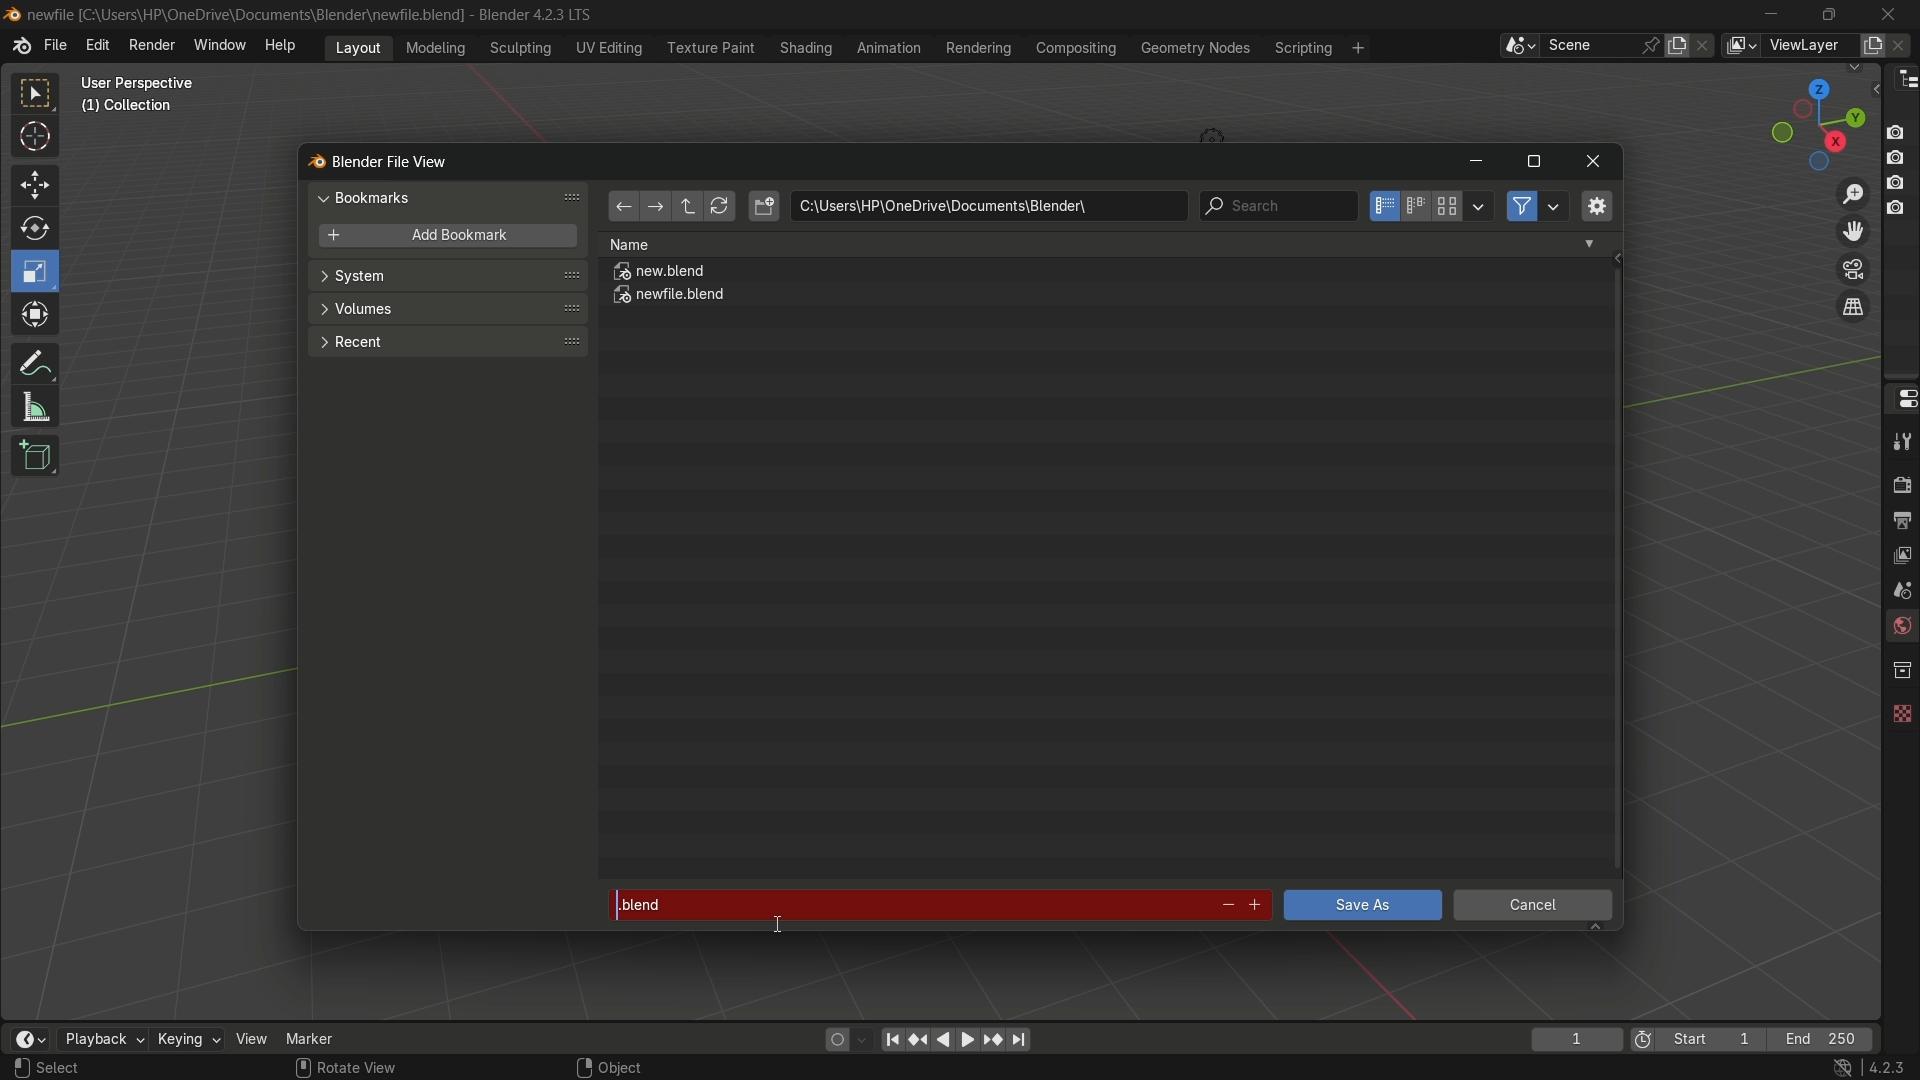 This screenshot has height=1080, width=1920. I want to click on remove view layer, so click(1903, 44).